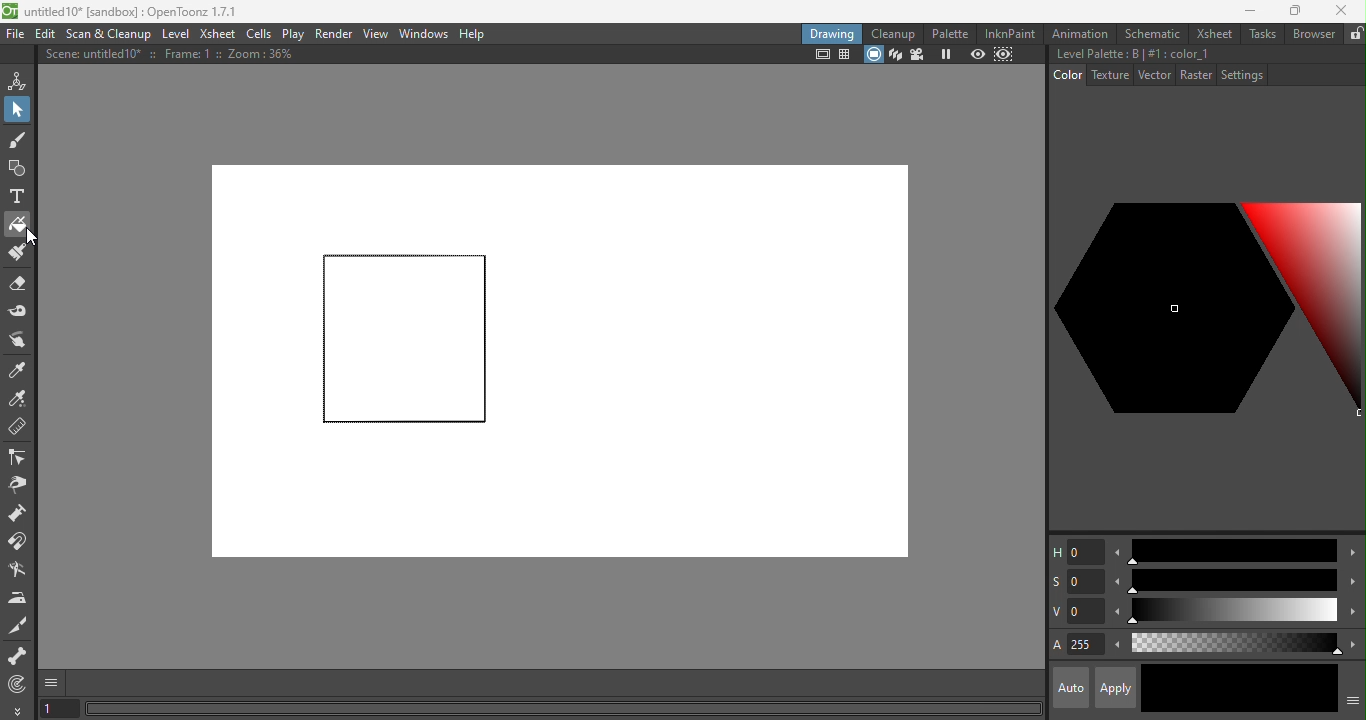  What do you see at coordinates (1356, 33) in the screenshot?
I see `Lock rooms tab` at bounding box center [1356, 33].